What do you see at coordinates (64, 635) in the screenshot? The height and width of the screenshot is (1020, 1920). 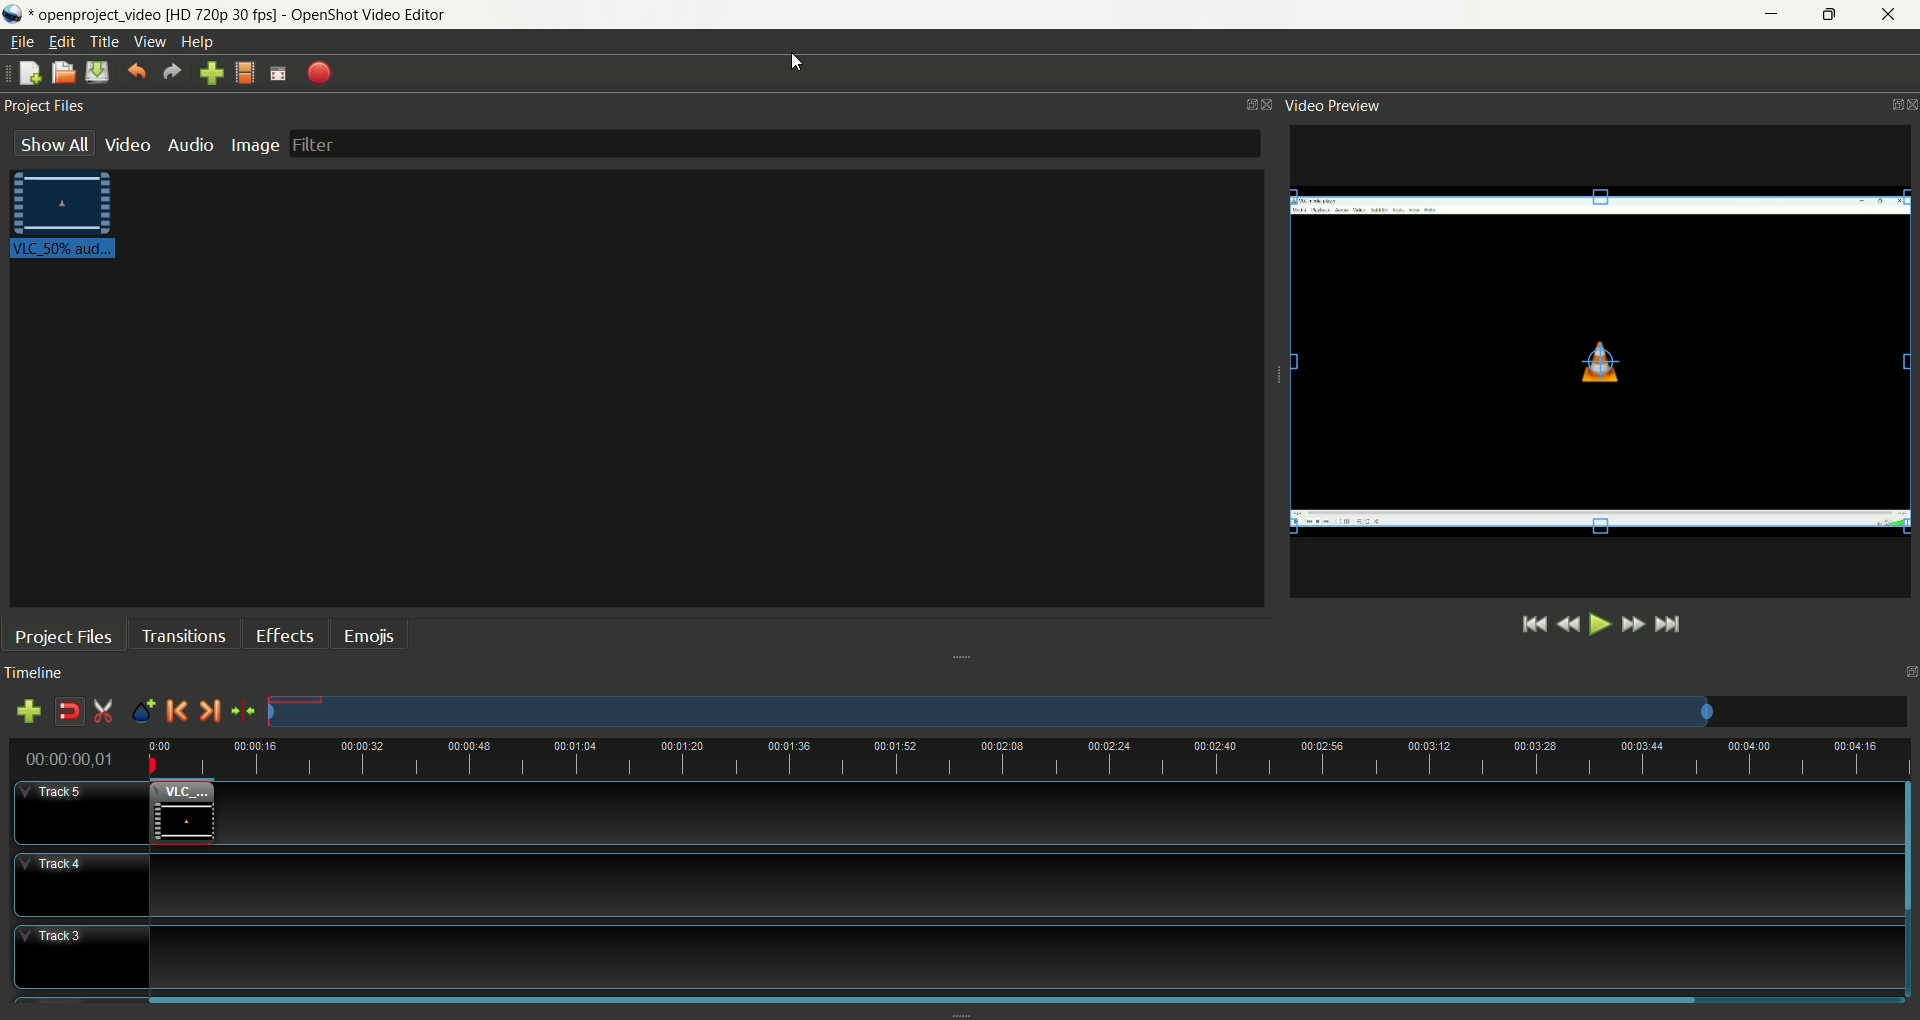 I see `project files` at bounding box center [64, 635].